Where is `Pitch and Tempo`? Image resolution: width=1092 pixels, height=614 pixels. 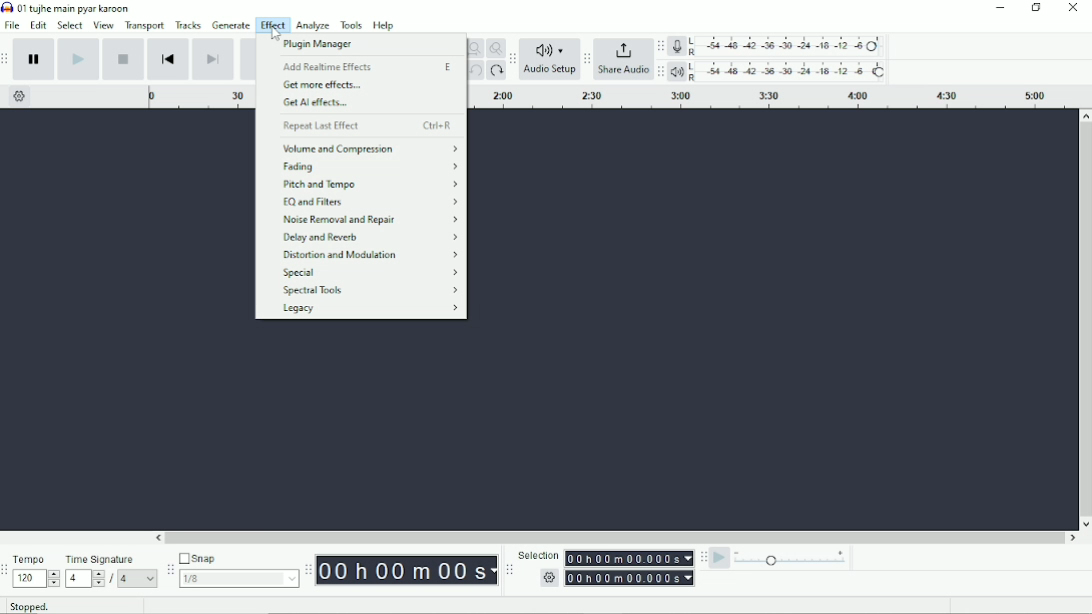
Pitch and Tempo is located at coordinates (370, 185).